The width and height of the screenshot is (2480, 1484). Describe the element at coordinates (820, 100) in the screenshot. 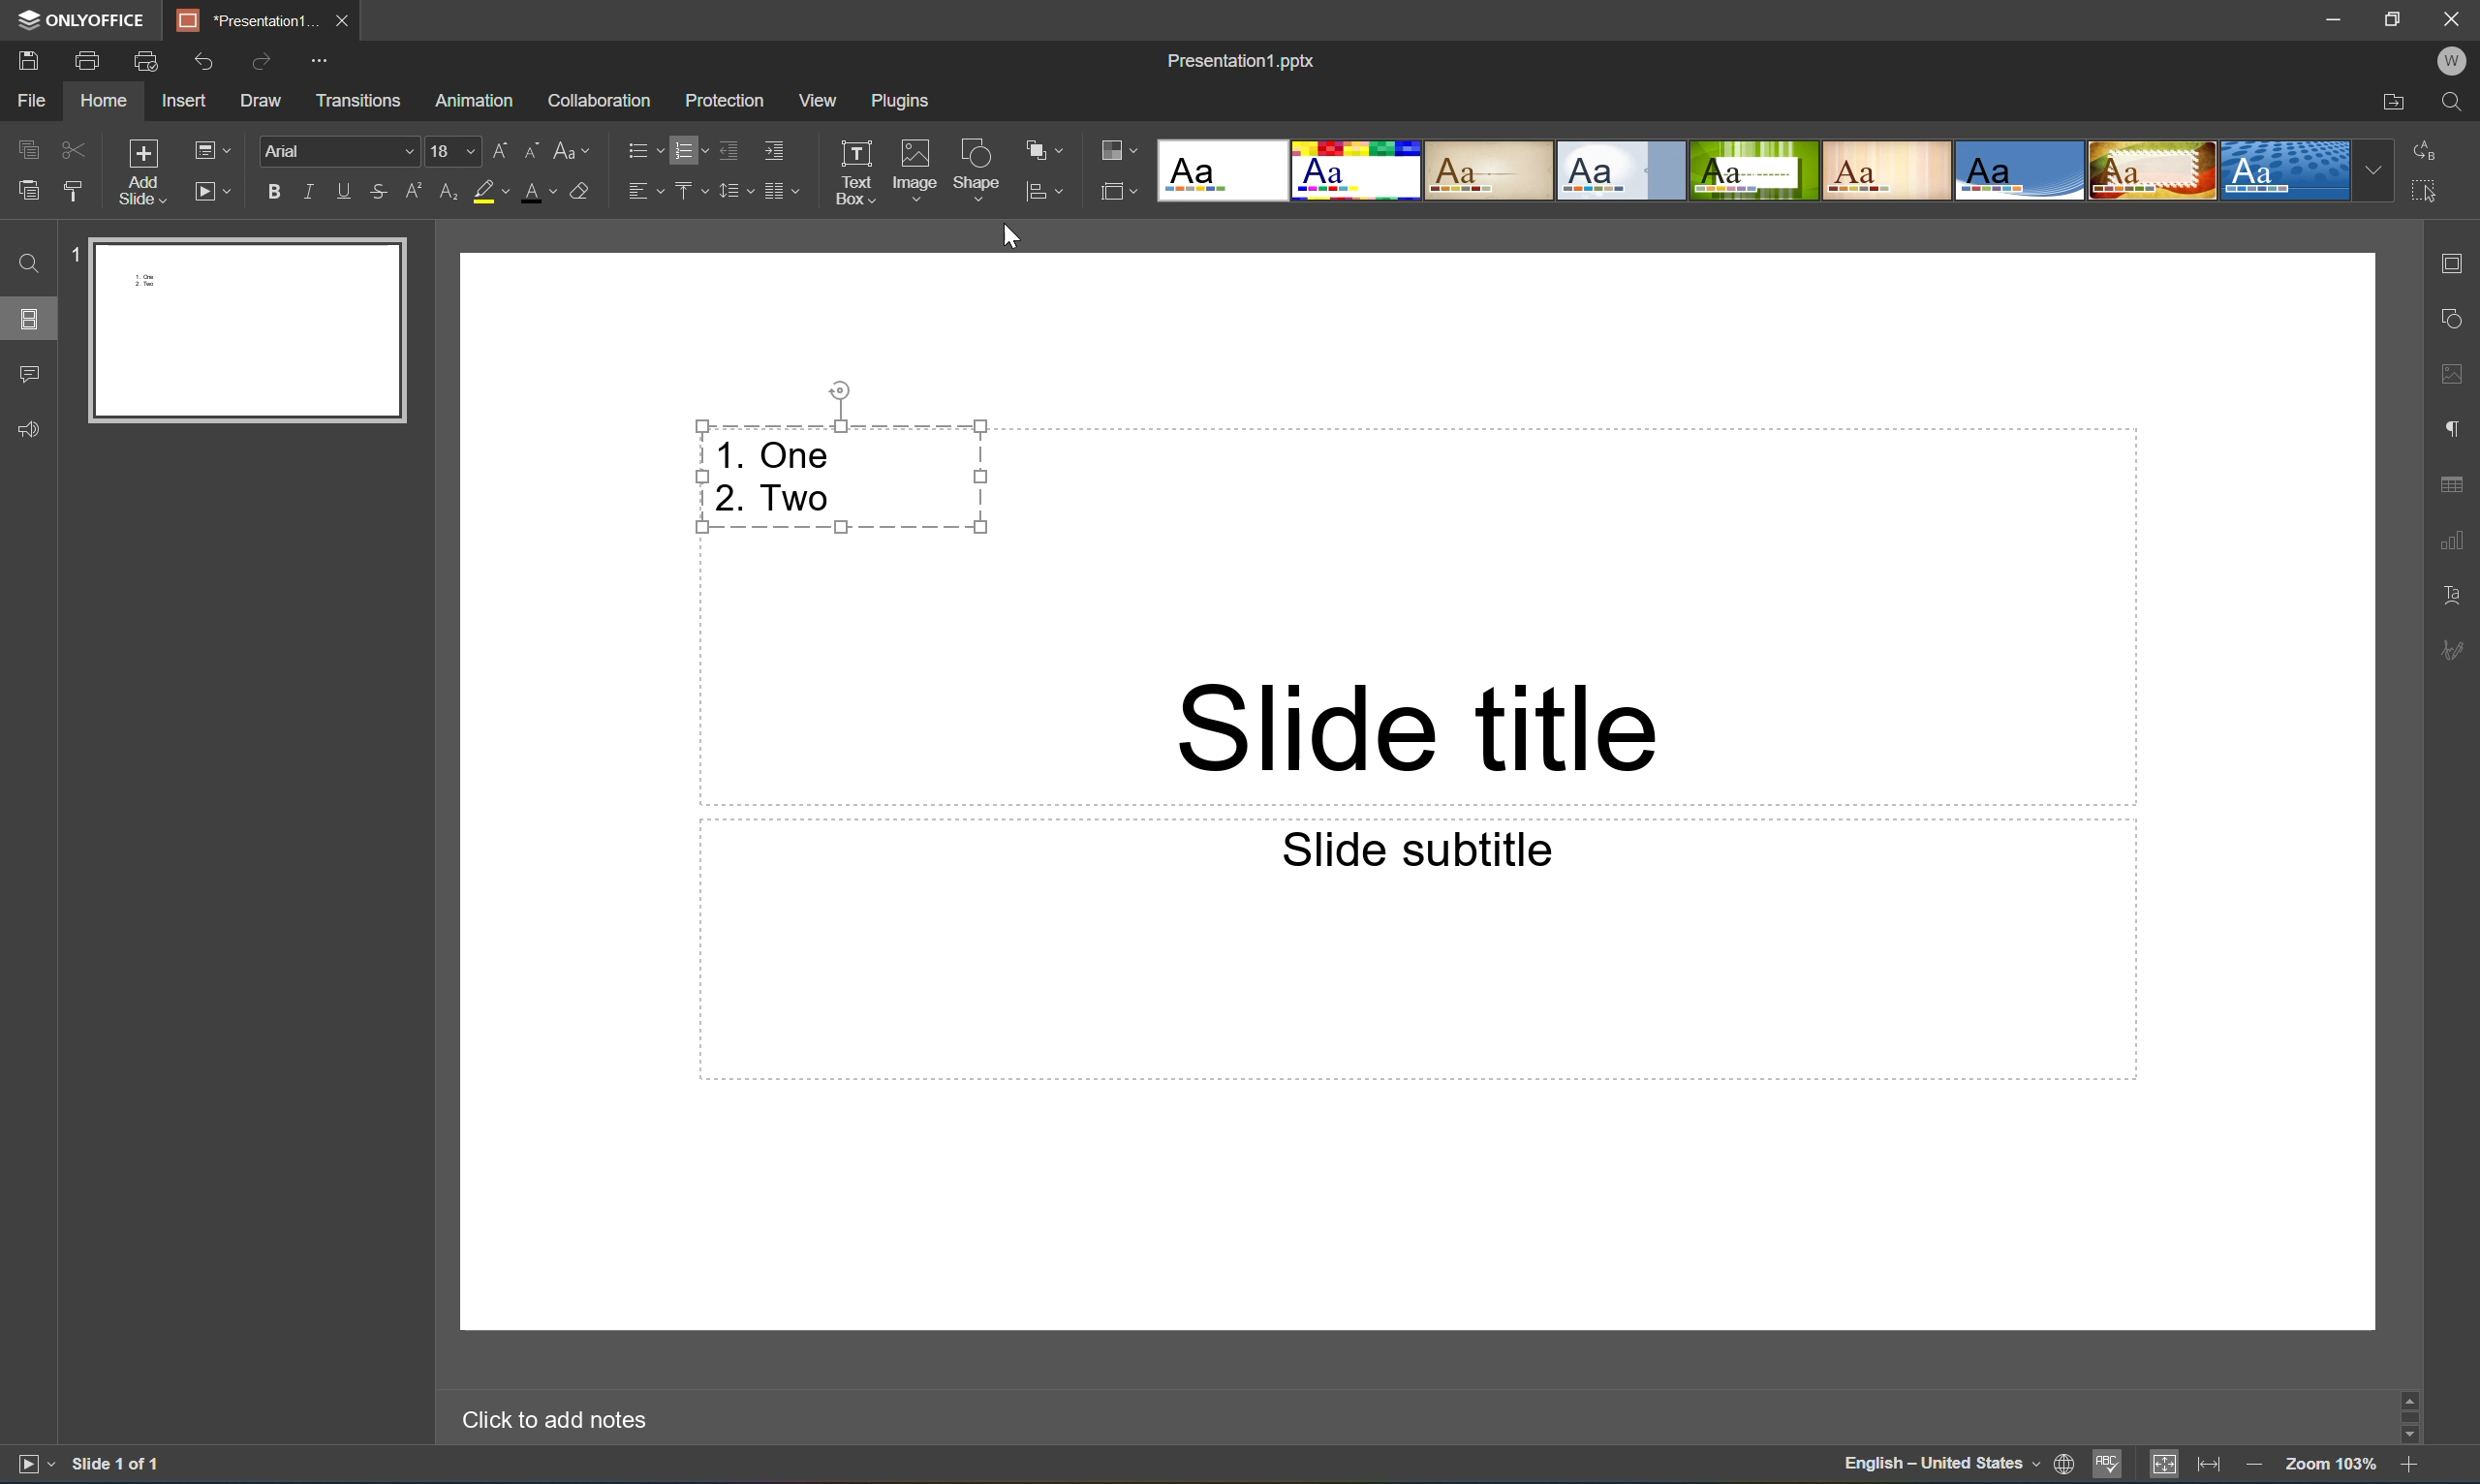

I see `View` at that location.